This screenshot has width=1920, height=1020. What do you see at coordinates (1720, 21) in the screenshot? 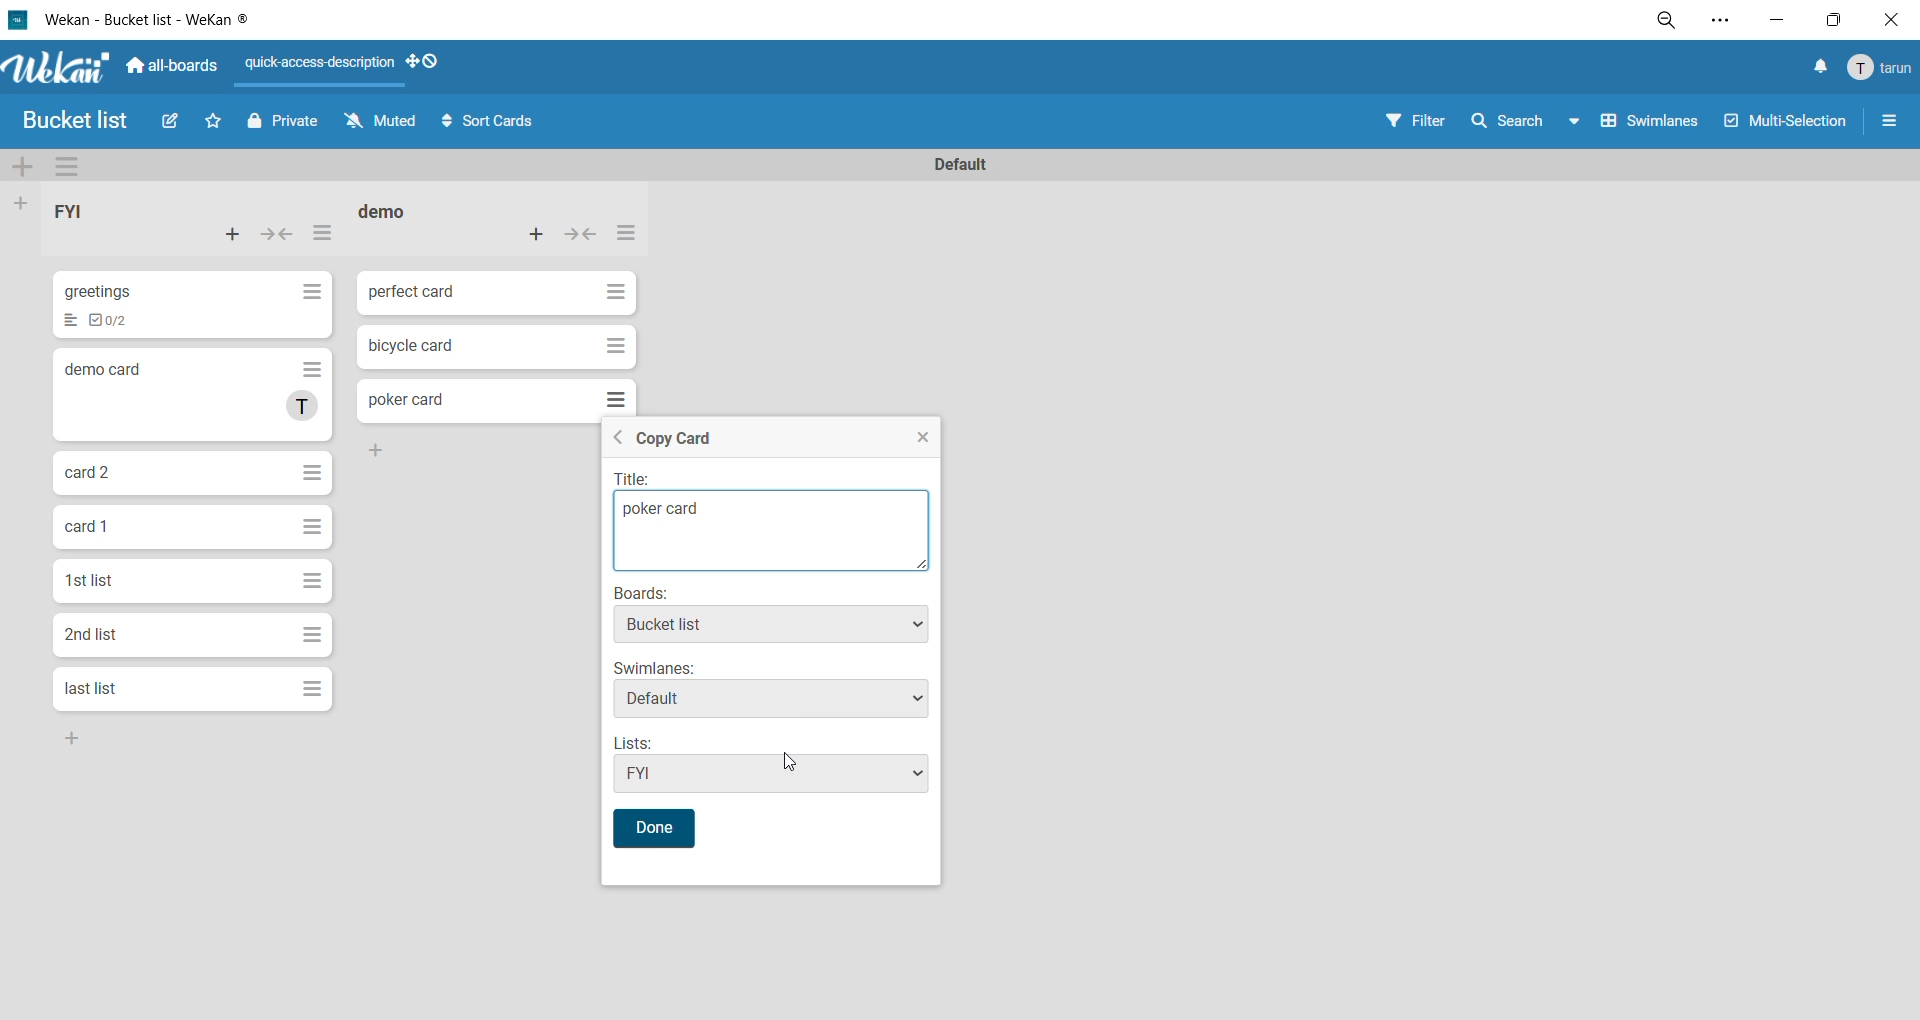
I see `settings` at bounding box center [1720, 21].